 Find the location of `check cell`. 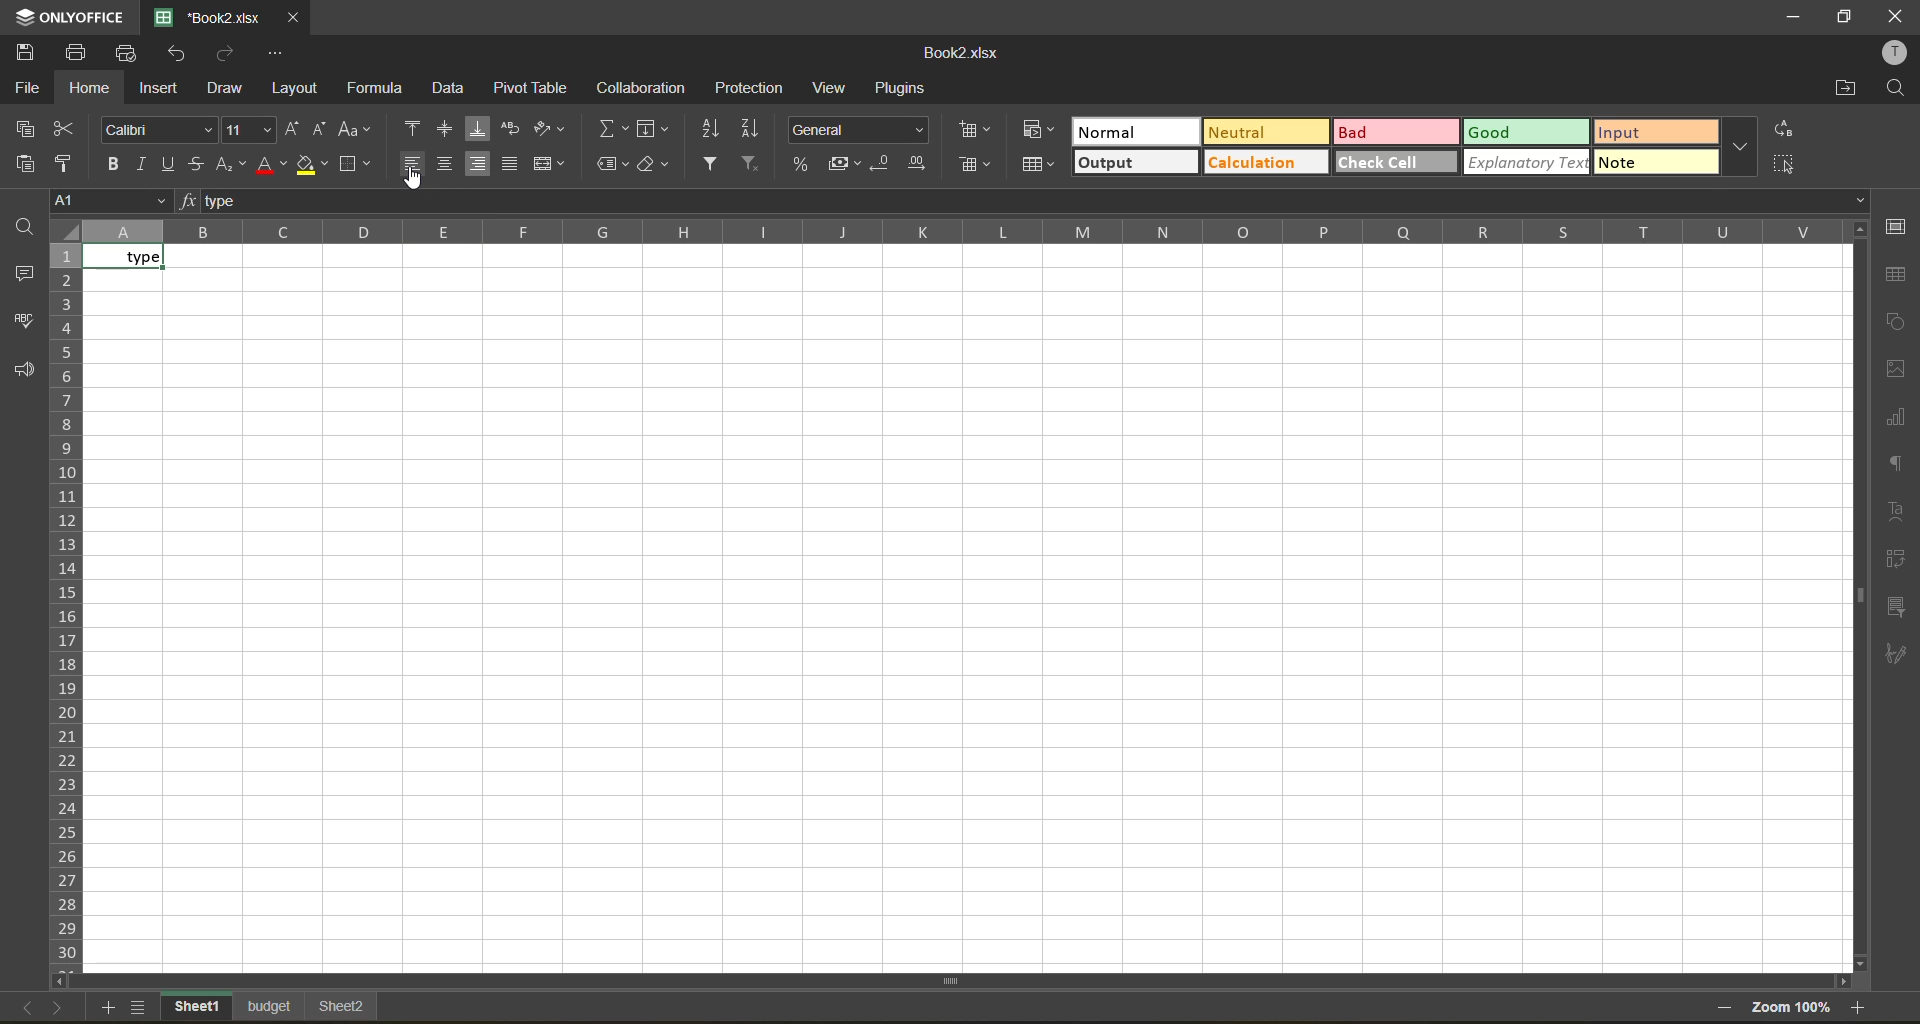

check cell is located at coordinates (1398, 164).